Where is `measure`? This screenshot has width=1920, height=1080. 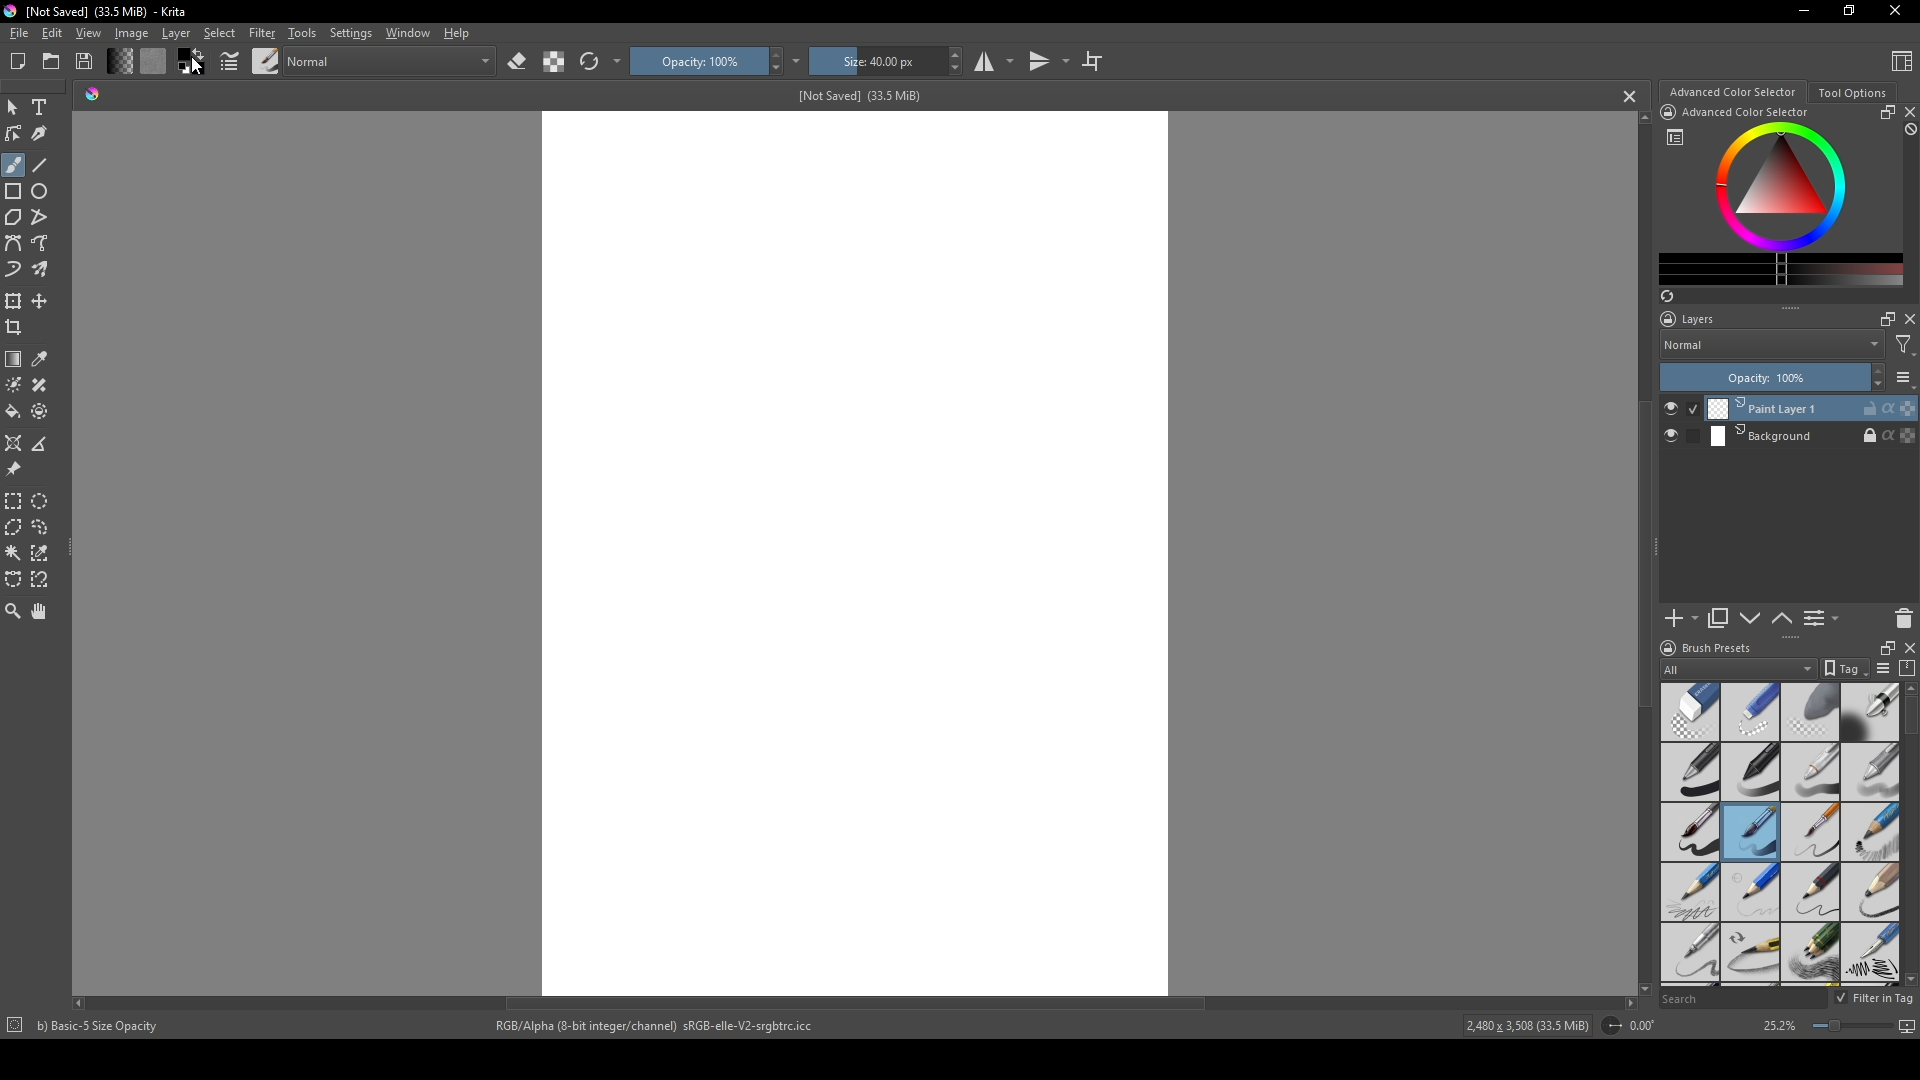 measure is located at coordinates (44, 444).